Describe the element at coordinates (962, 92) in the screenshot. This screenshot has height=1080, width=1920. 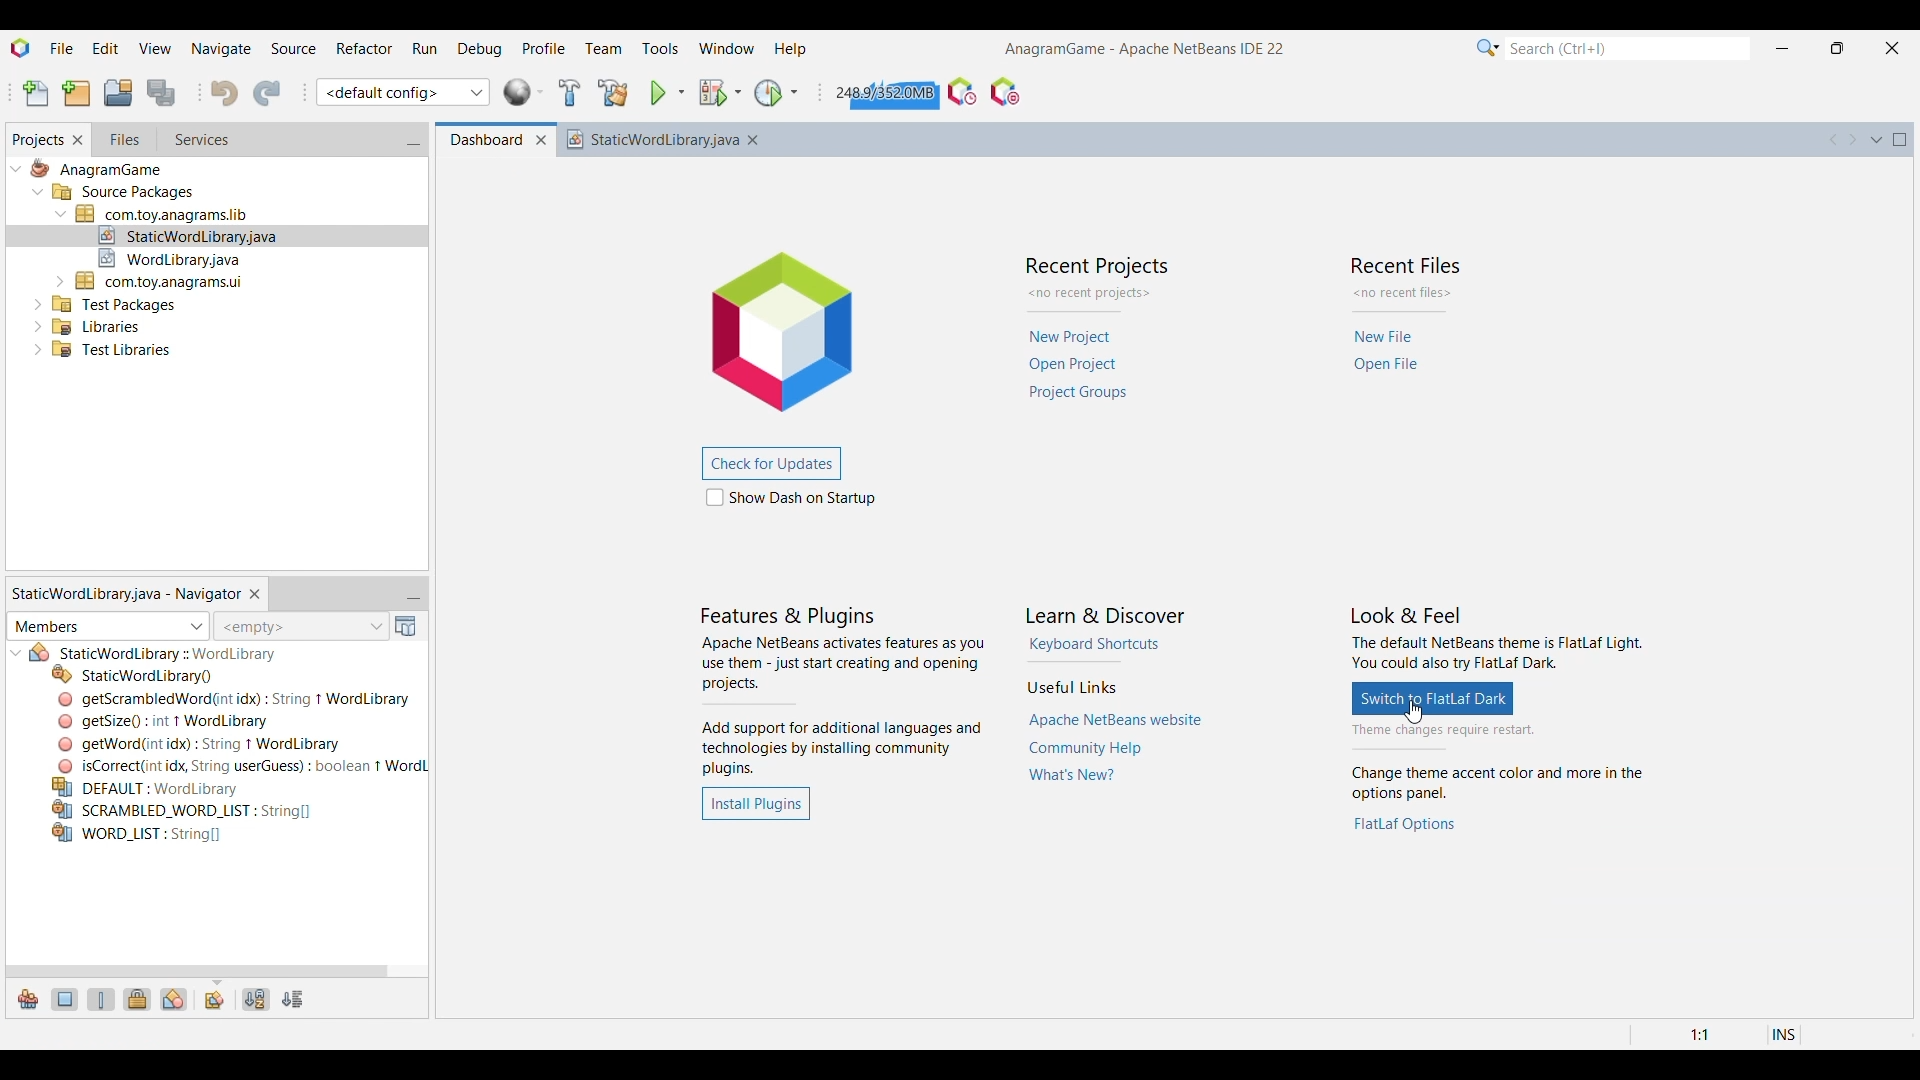
I see `Profile UDE` at that location.